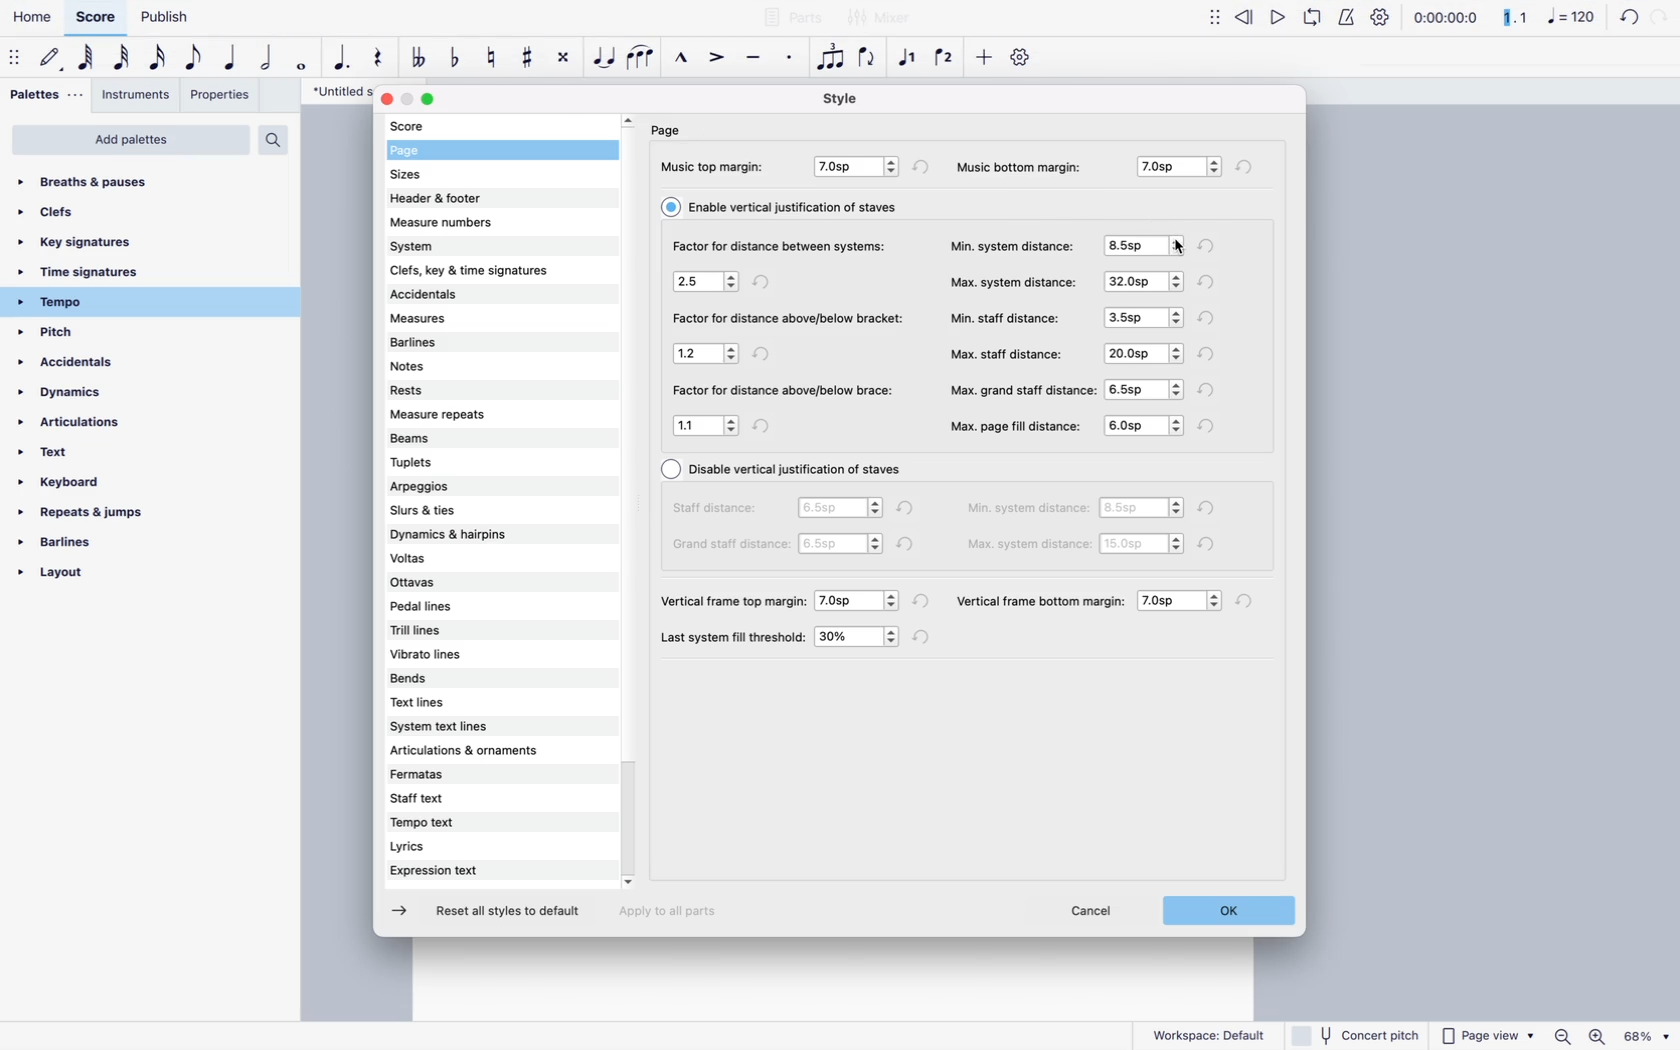 This screenshot has height=1050, width=1680. I want to click on max system distance, so click(1030, 543).